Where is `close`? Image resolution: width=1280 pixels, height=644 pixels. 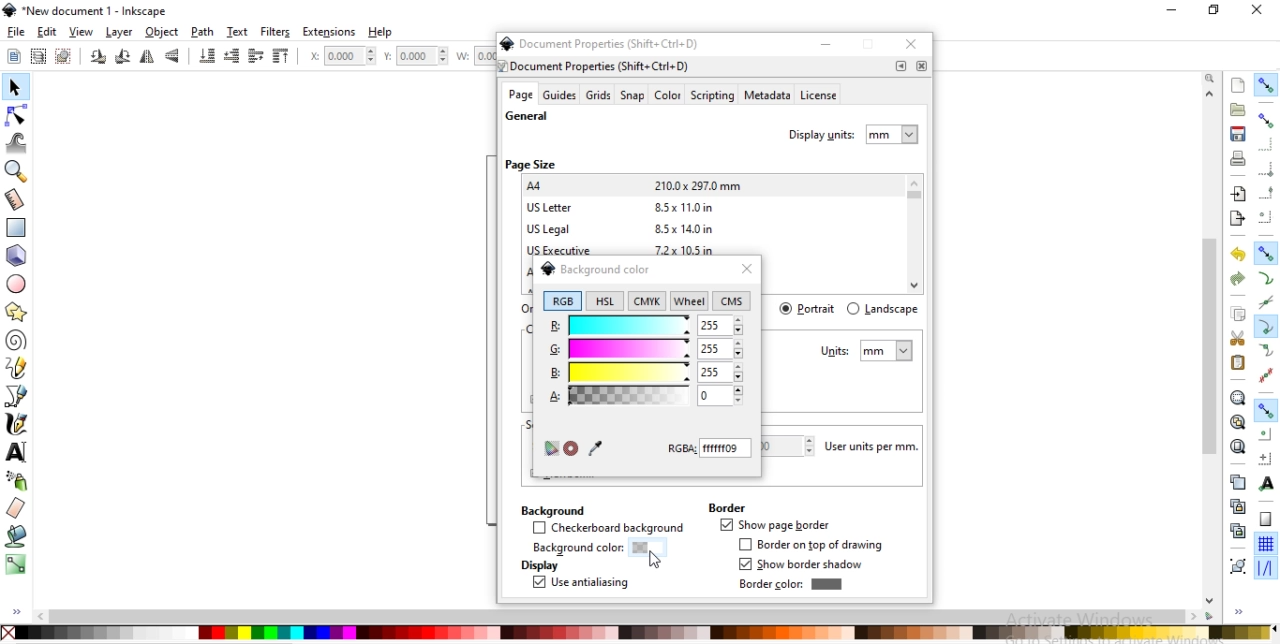 close is located at coordinates (746, 270).